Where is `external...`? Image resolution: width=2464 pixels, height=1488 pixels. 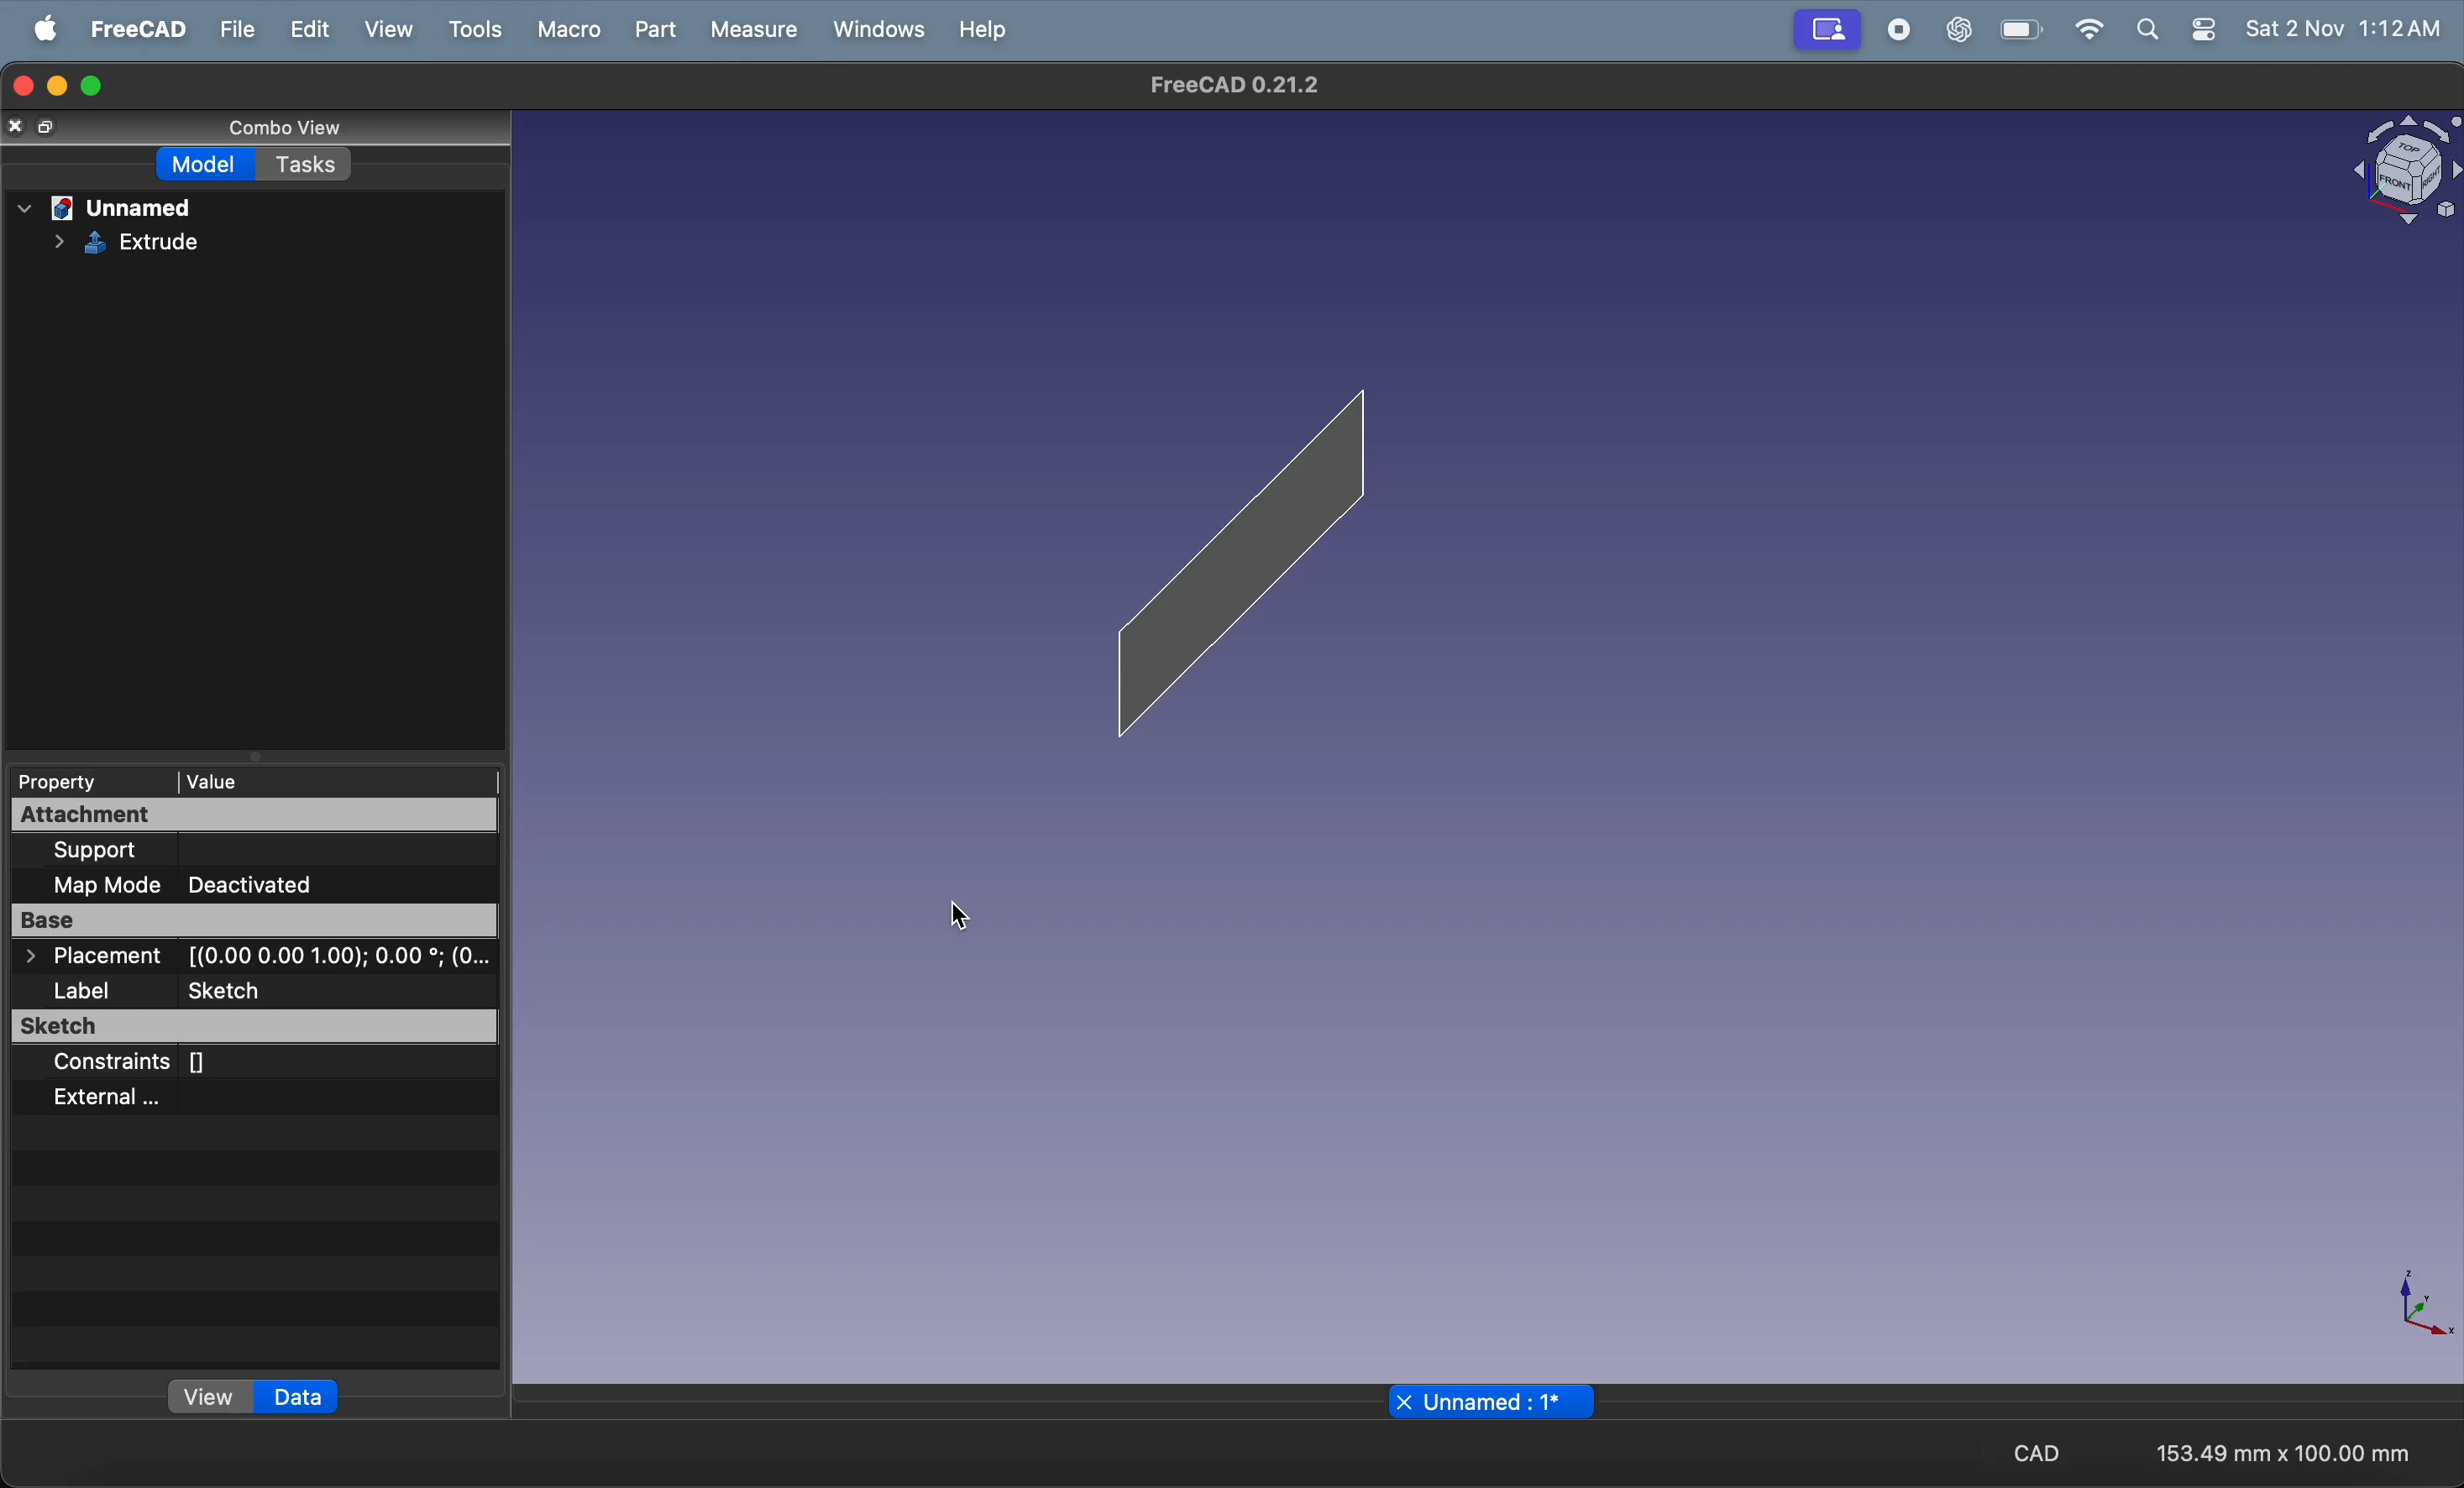 external... is located at coordinates (112, 1101).